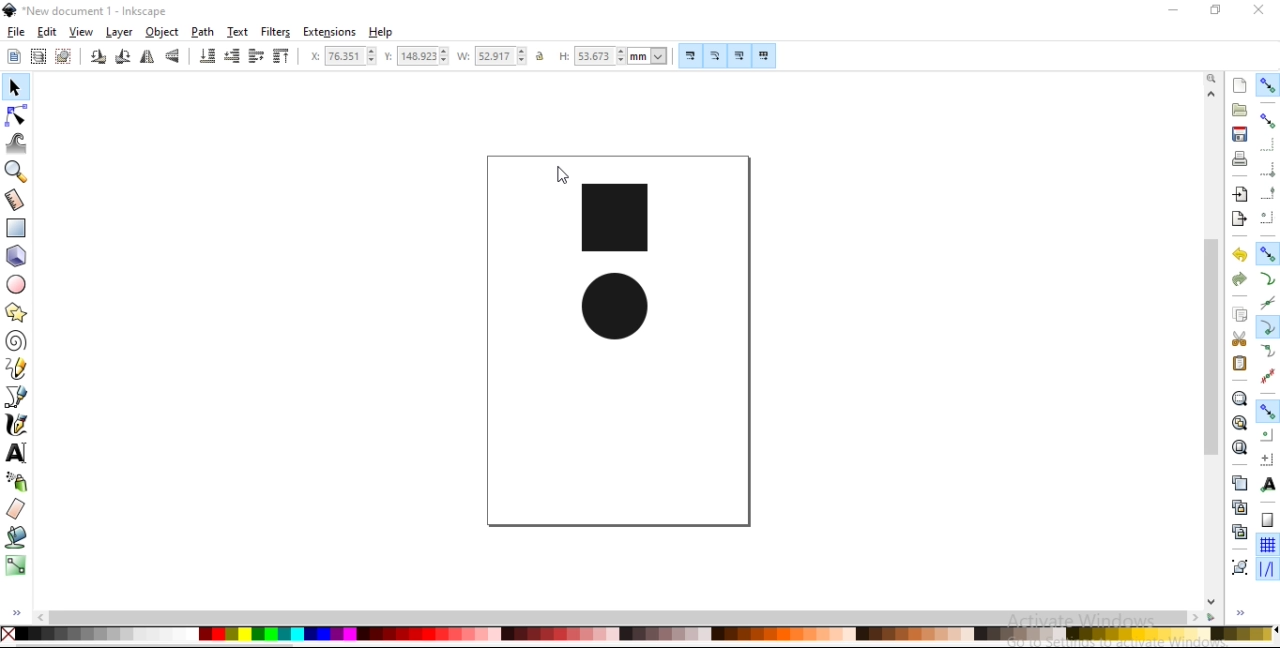  What do you see at coordinates (15, 370) in the screenshot?
I see `draw freehand lines` at bounding box center [15, 370].